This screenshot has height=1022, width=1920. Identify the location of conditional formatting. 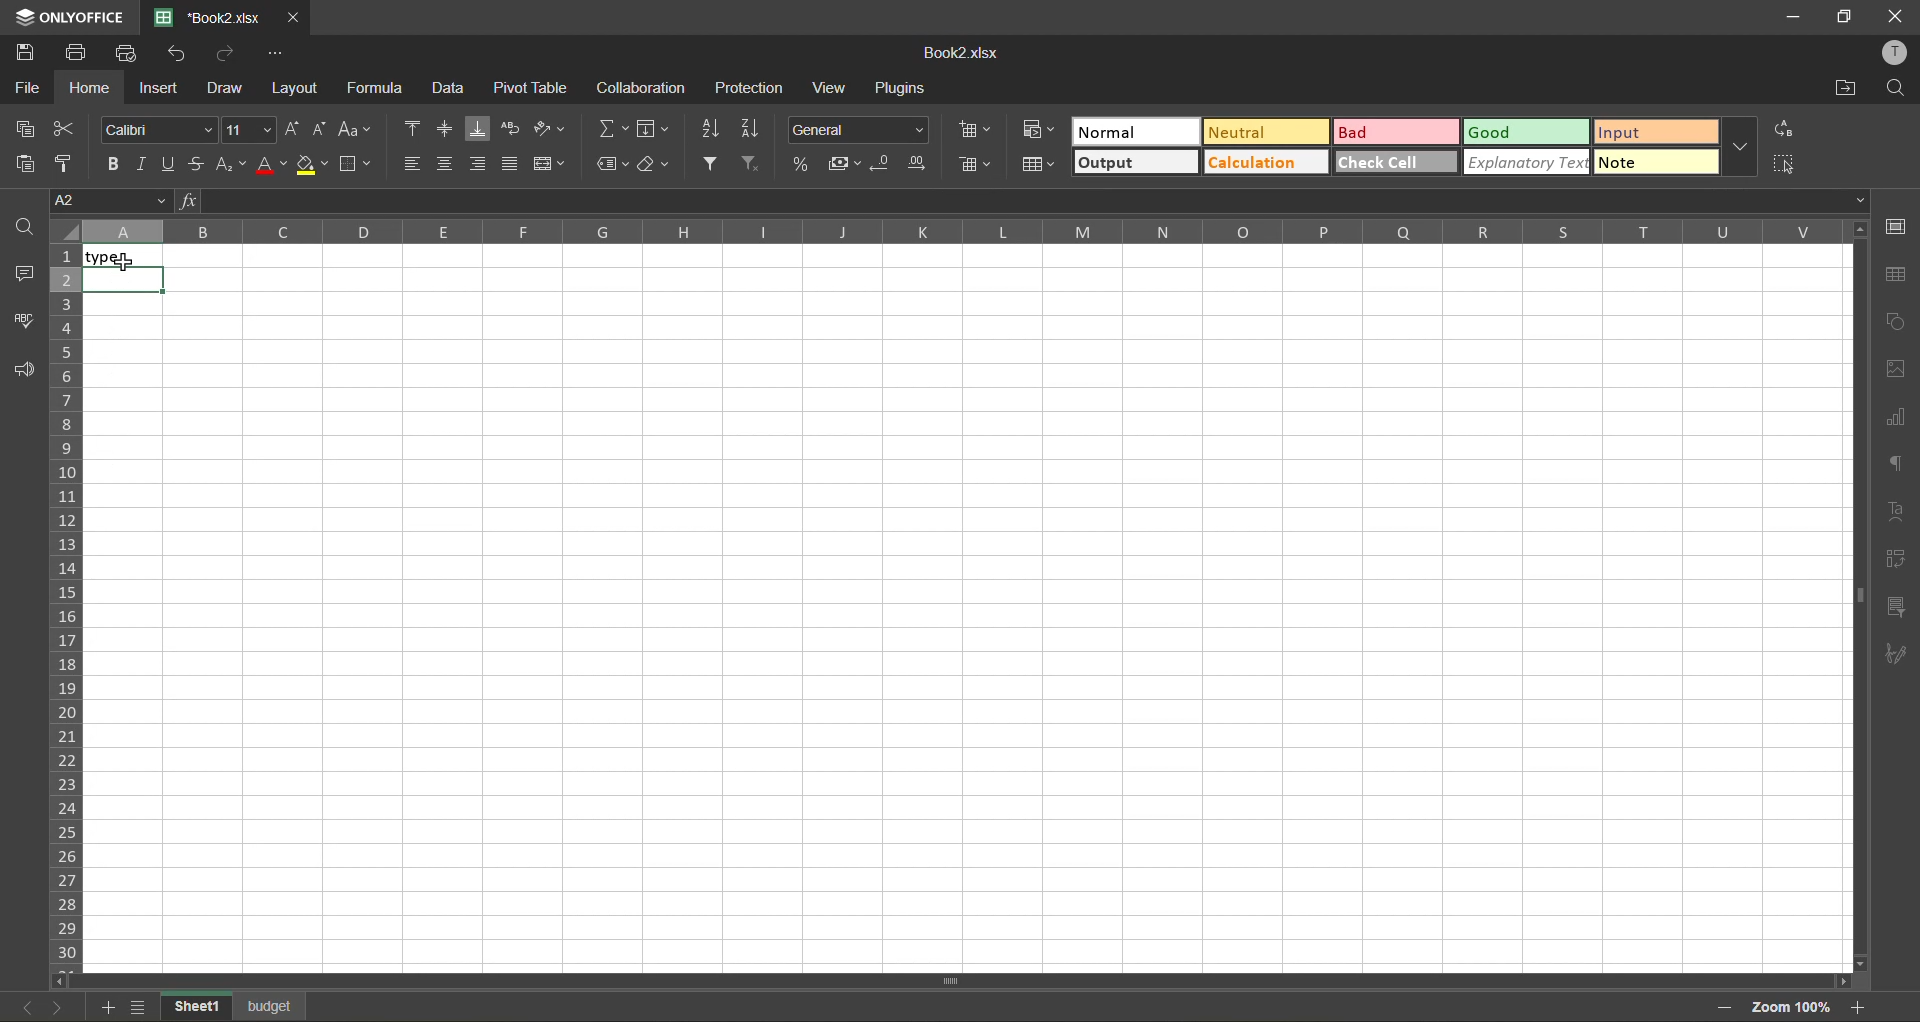
(1040, 132).